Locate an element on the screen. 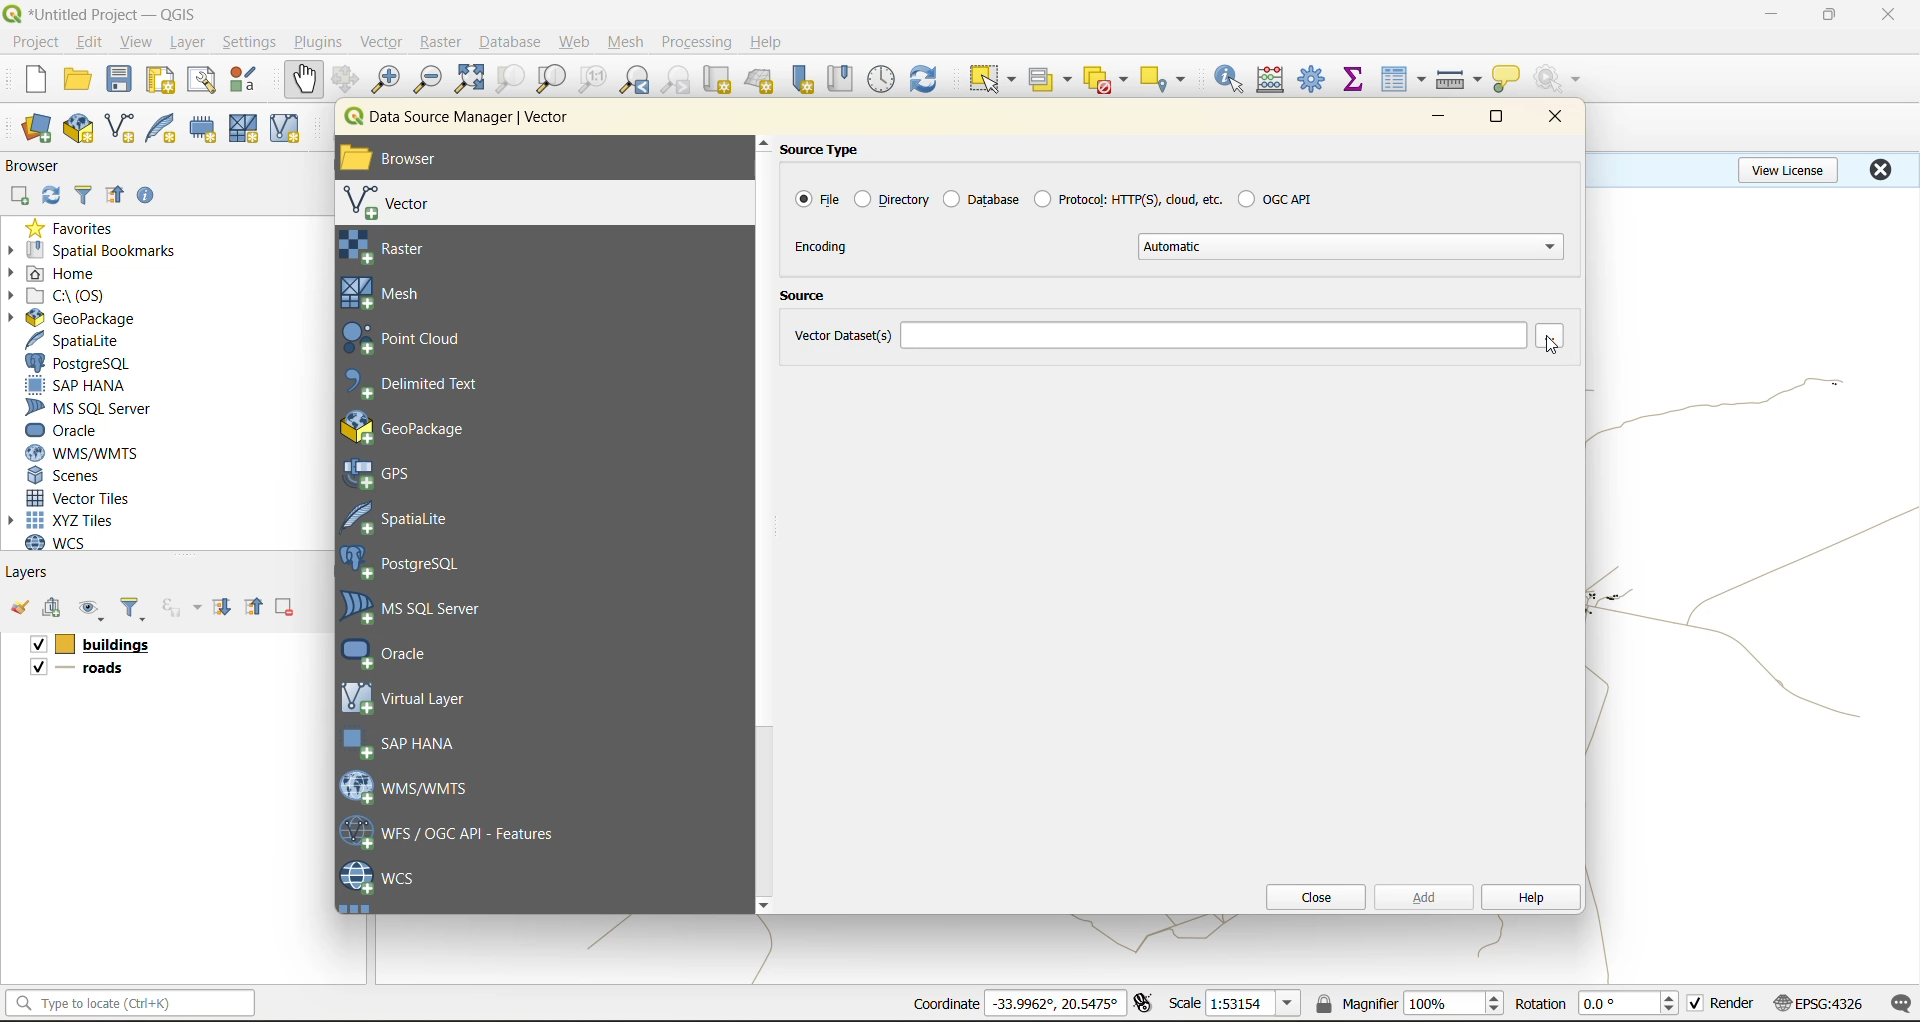 This screenshot has height=1022, width=1920. layers is located at coordinates (93, 671).